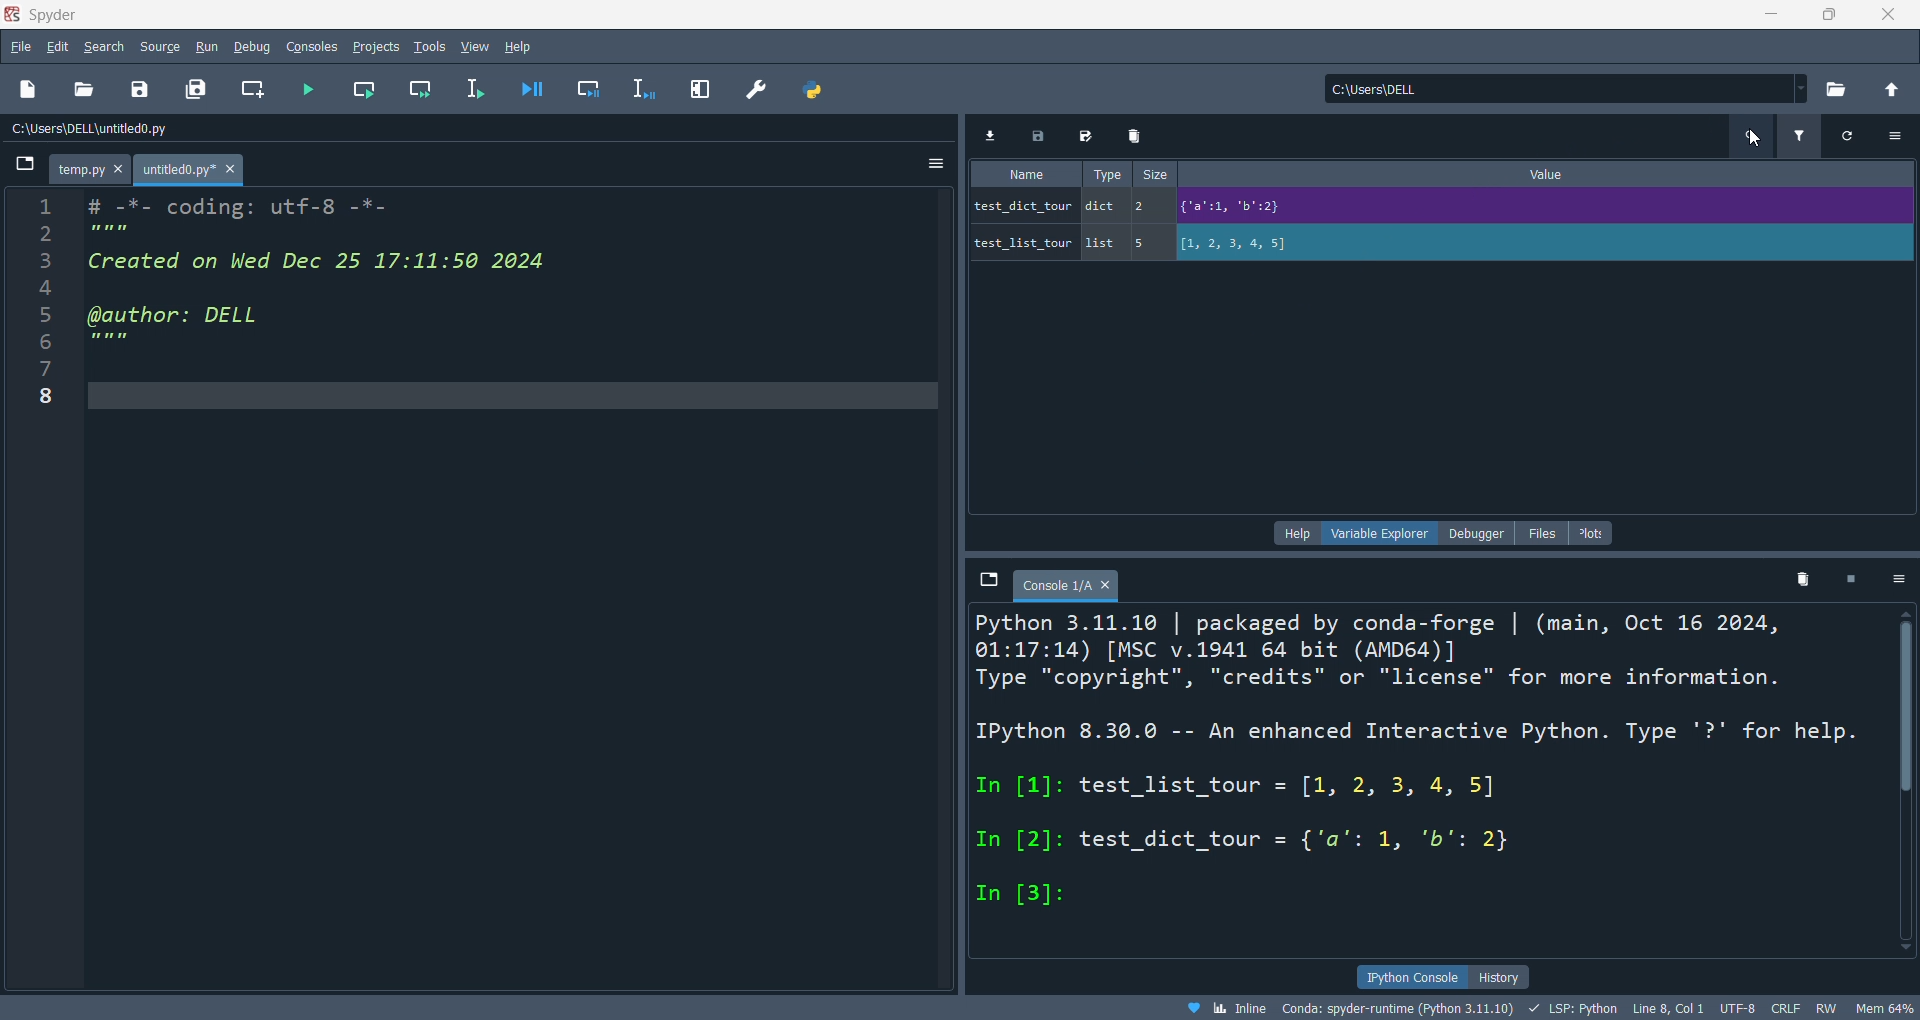  I want to click on run cell and move, so click(417, 91).